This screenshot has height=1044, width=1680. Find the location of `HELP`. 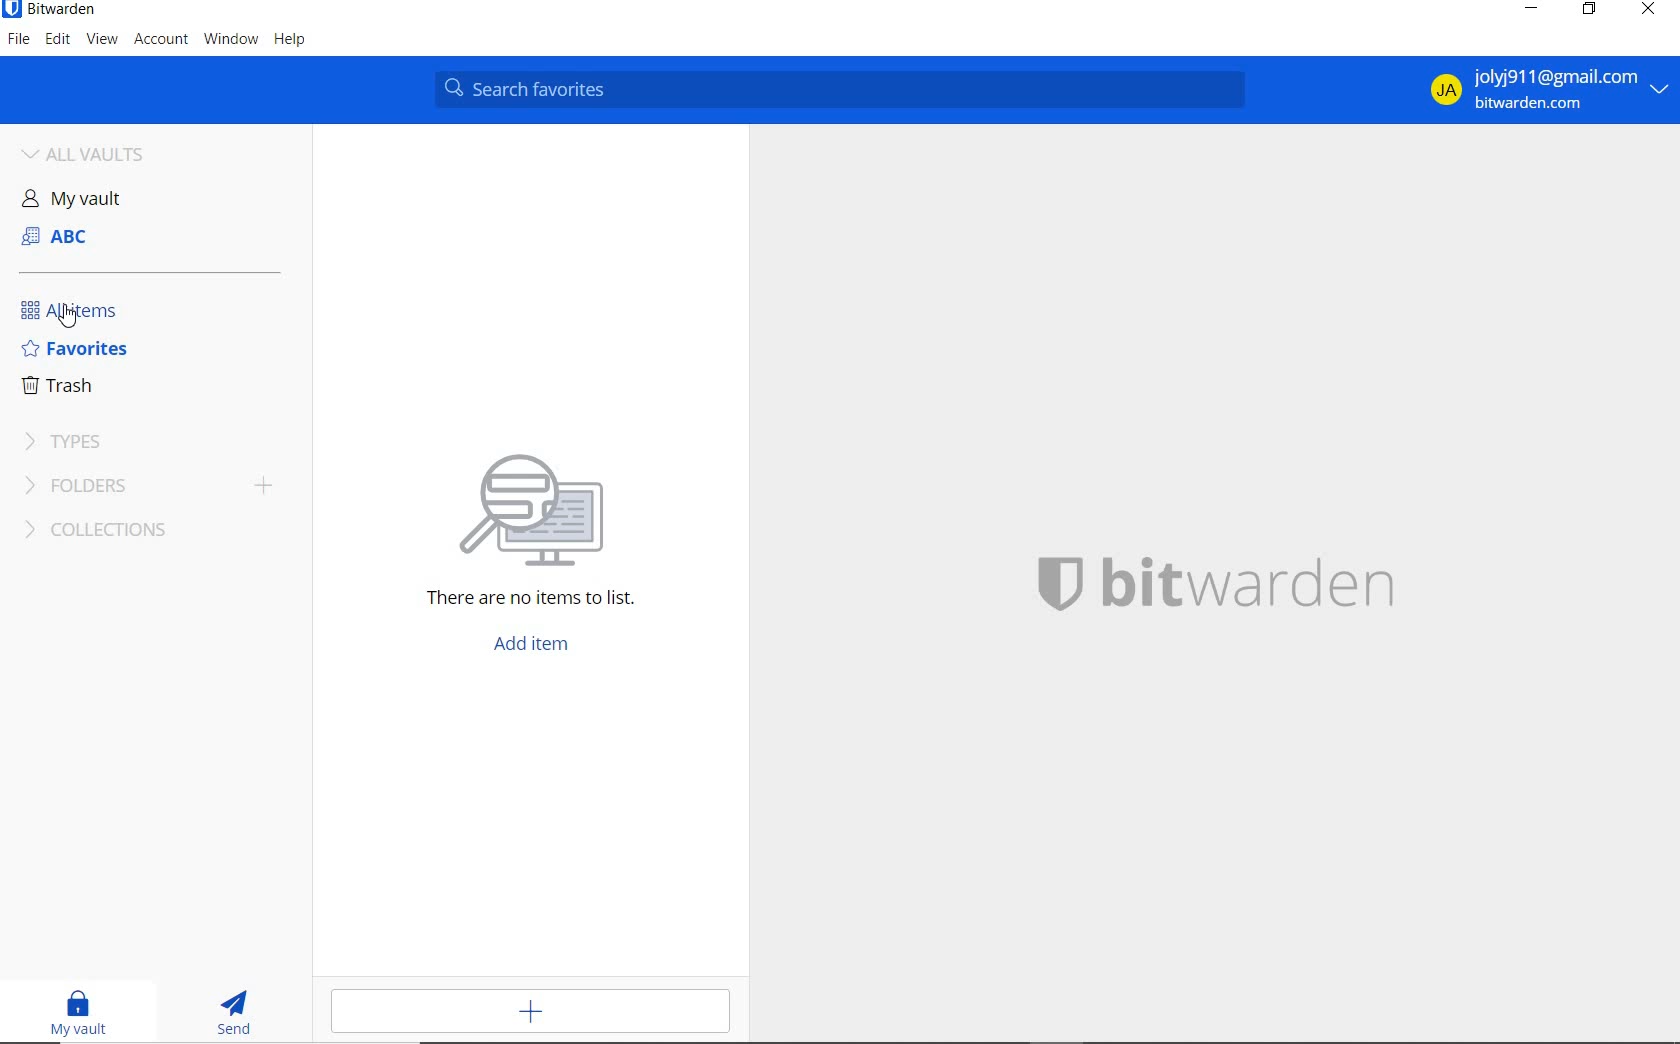

HELP is located at coordinates (290, 41).